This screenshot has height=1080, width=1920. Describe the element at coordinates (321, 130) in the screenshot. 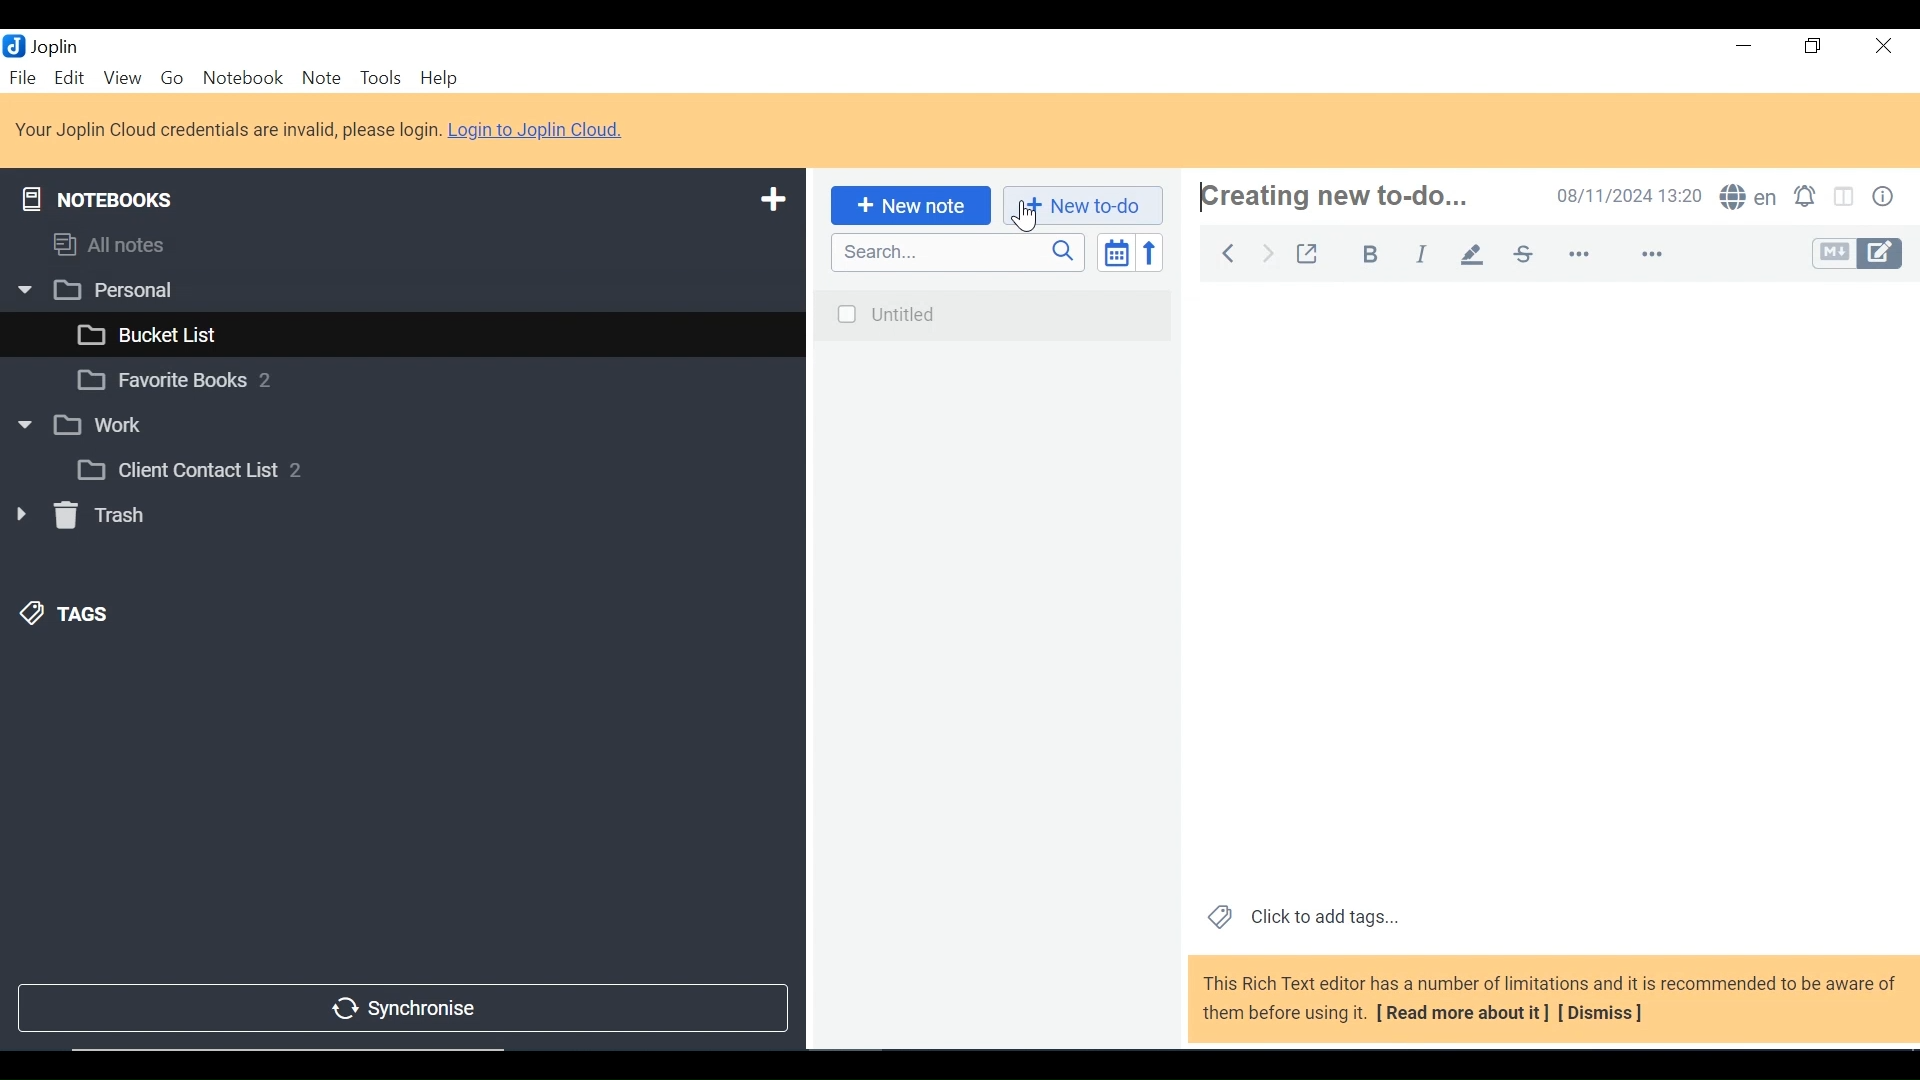

I see `Login to Joplin Cloud` at that location.